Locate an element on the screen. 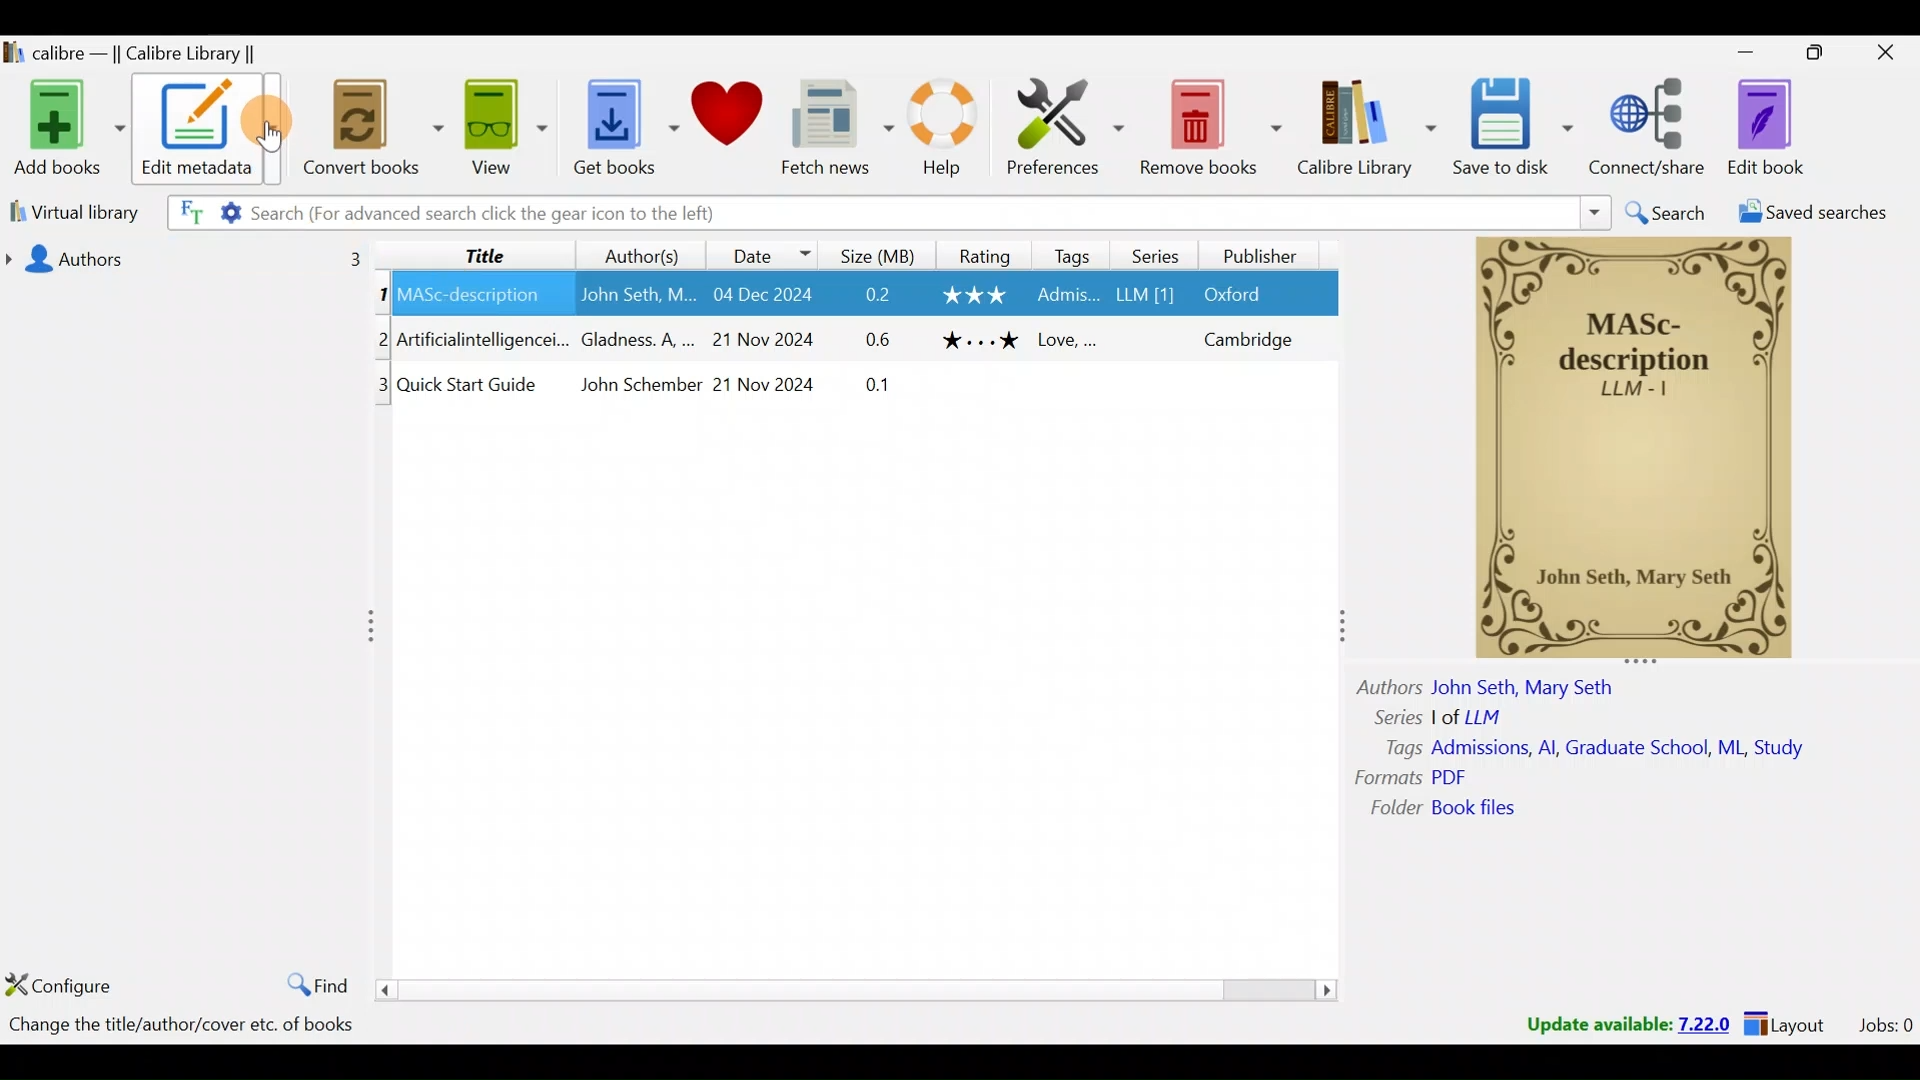 This screenshot has width=1920, height=1080. Authors is located at coordinates (188, 260).